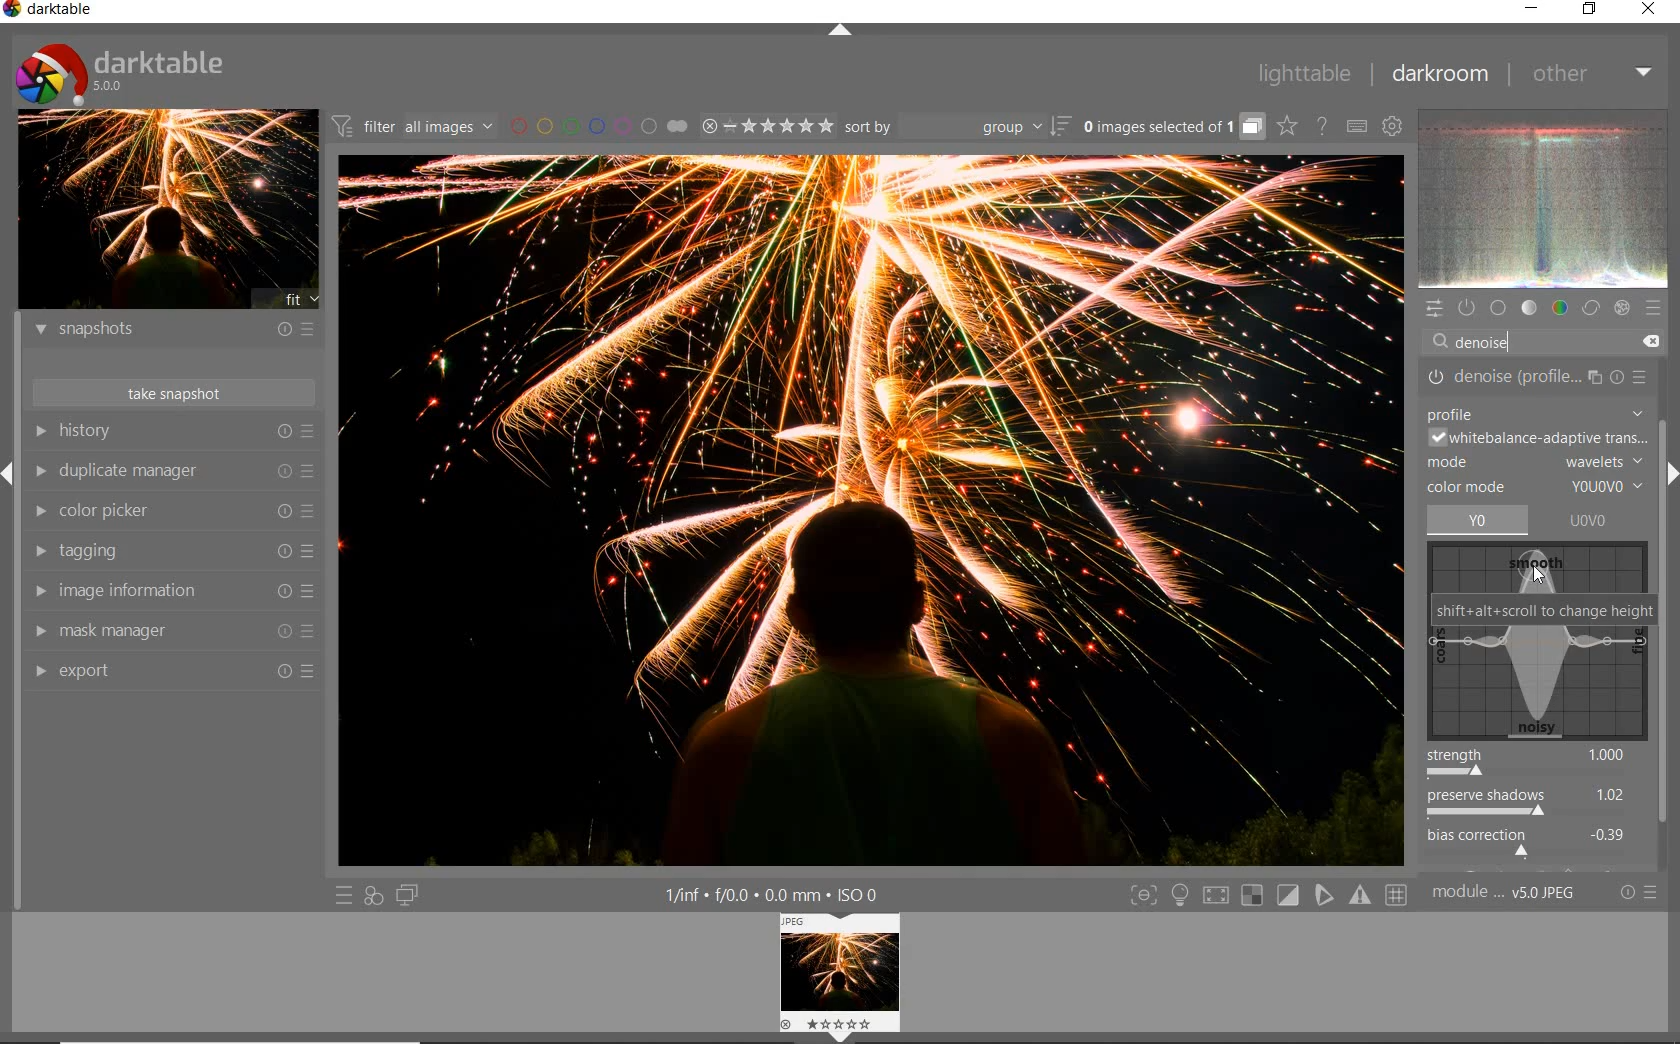  What do you see at coordinates (171, 631) in the screenshot?
I see `mask manager` at bounding box center [171, 631].